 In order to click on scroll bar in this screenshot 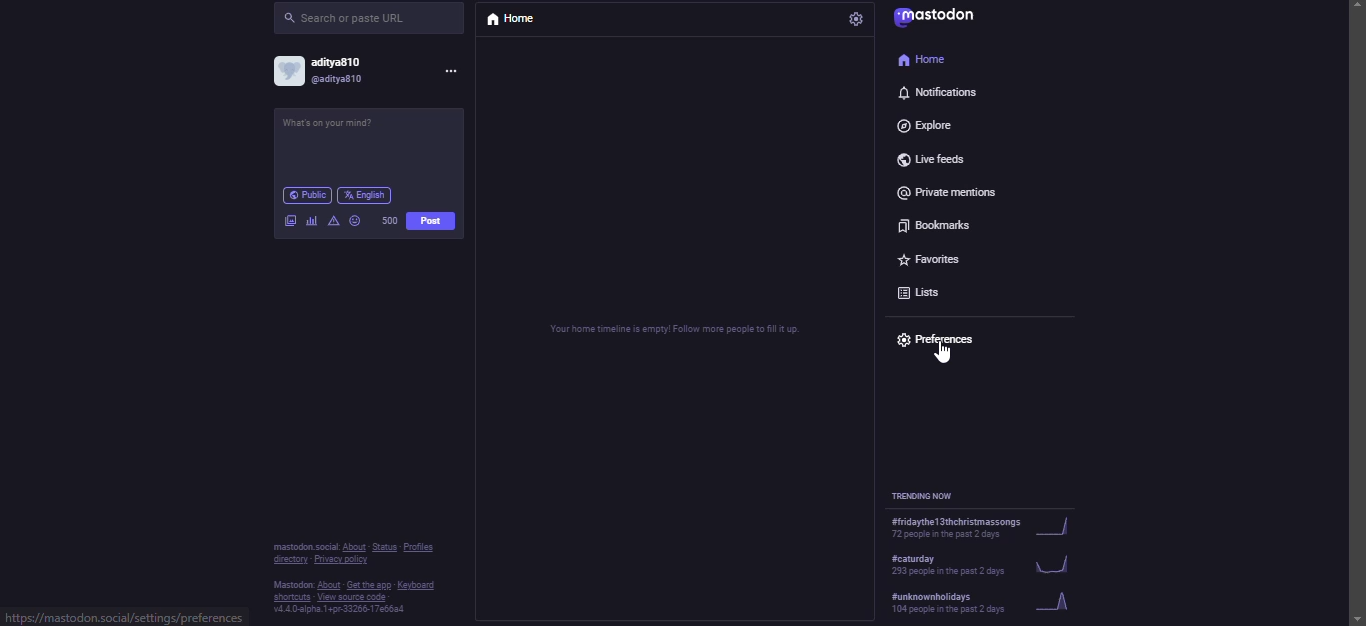, I will do `click(1354, 295)`.